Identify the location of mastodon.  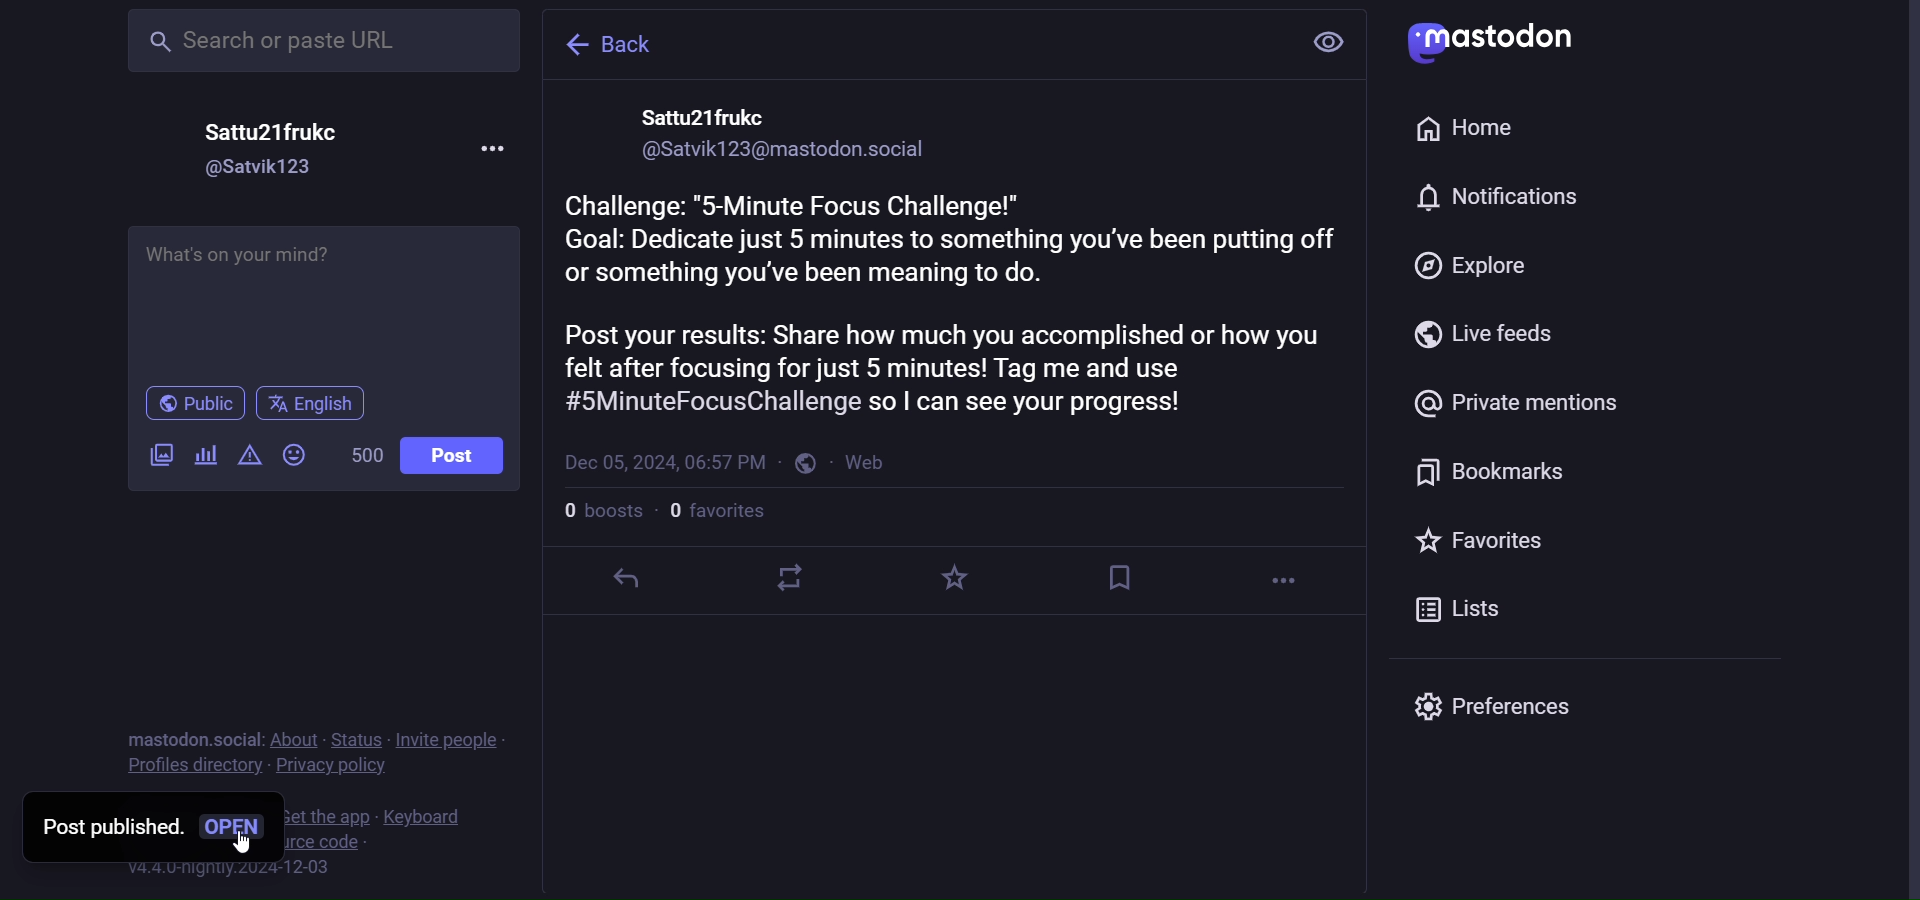
(1501, 39).